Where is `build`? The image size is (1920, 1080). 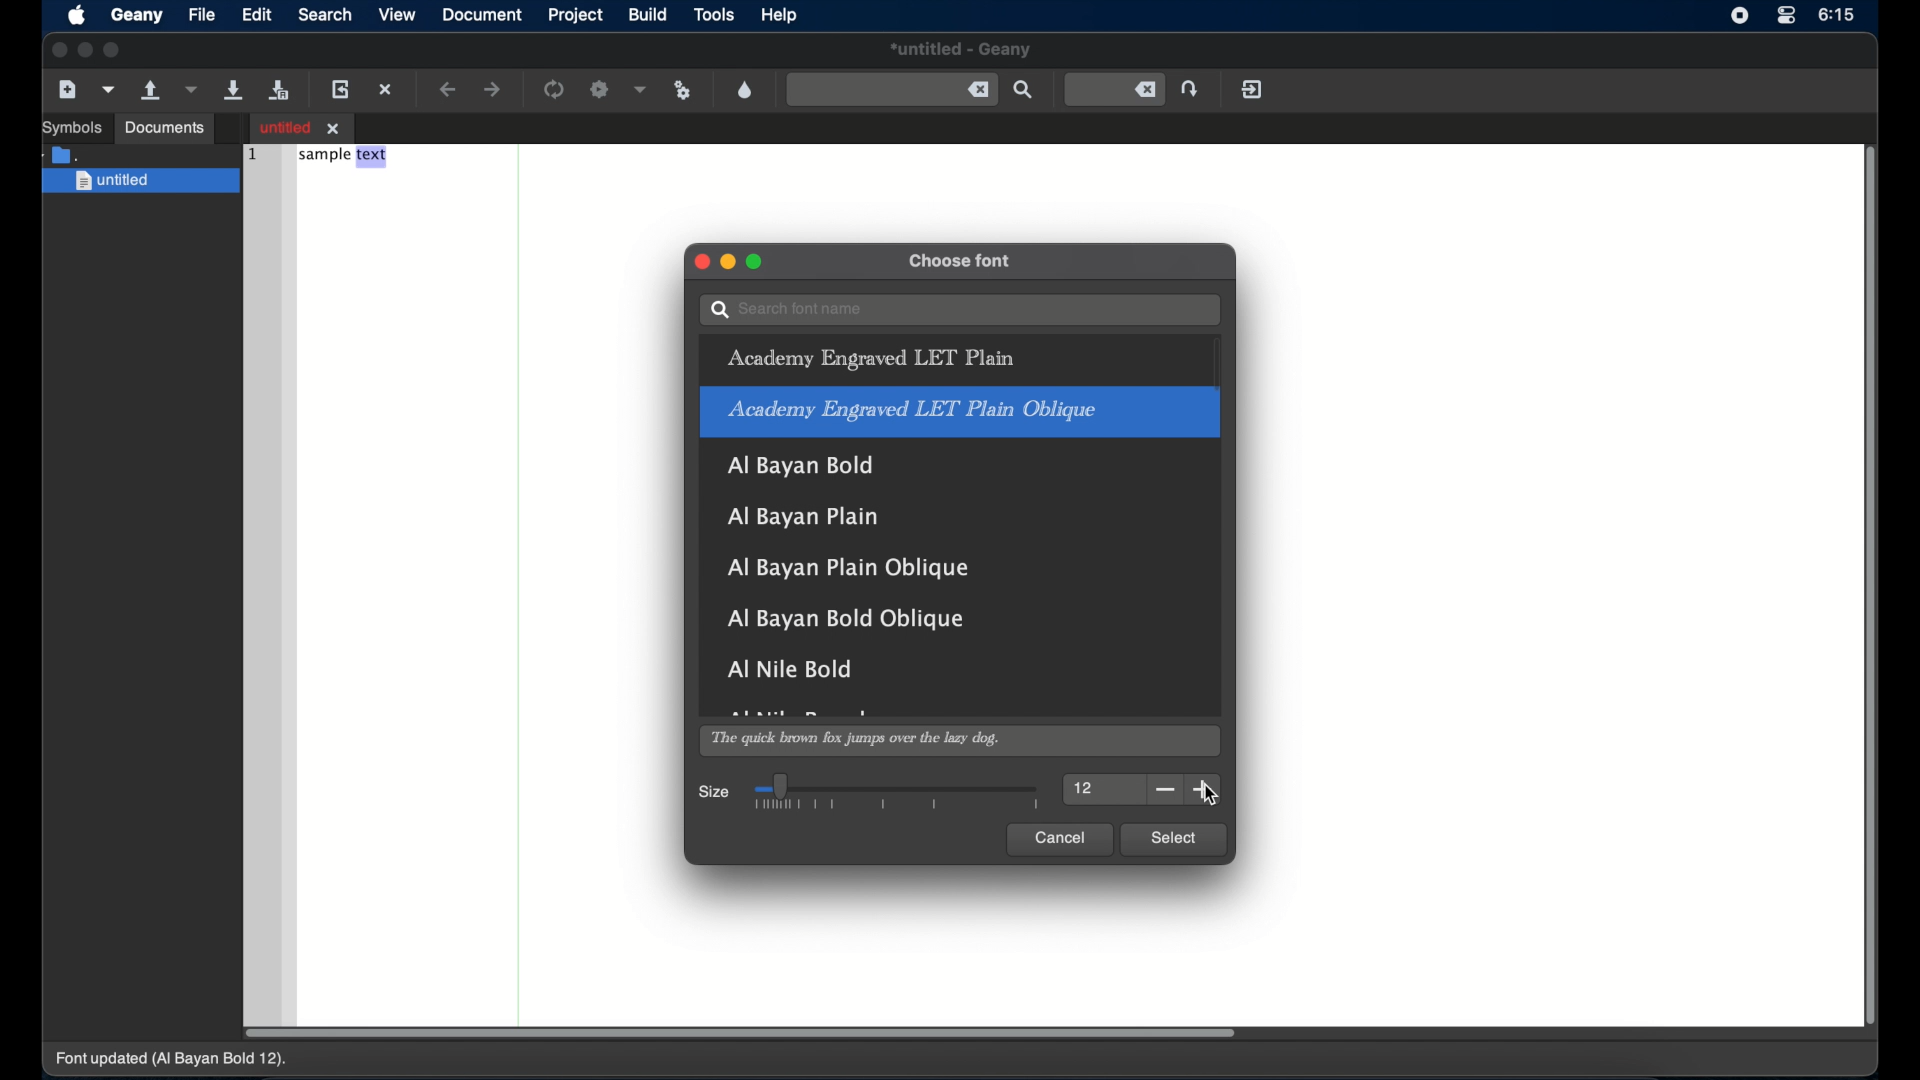 build is located at coordinates (647, 15).